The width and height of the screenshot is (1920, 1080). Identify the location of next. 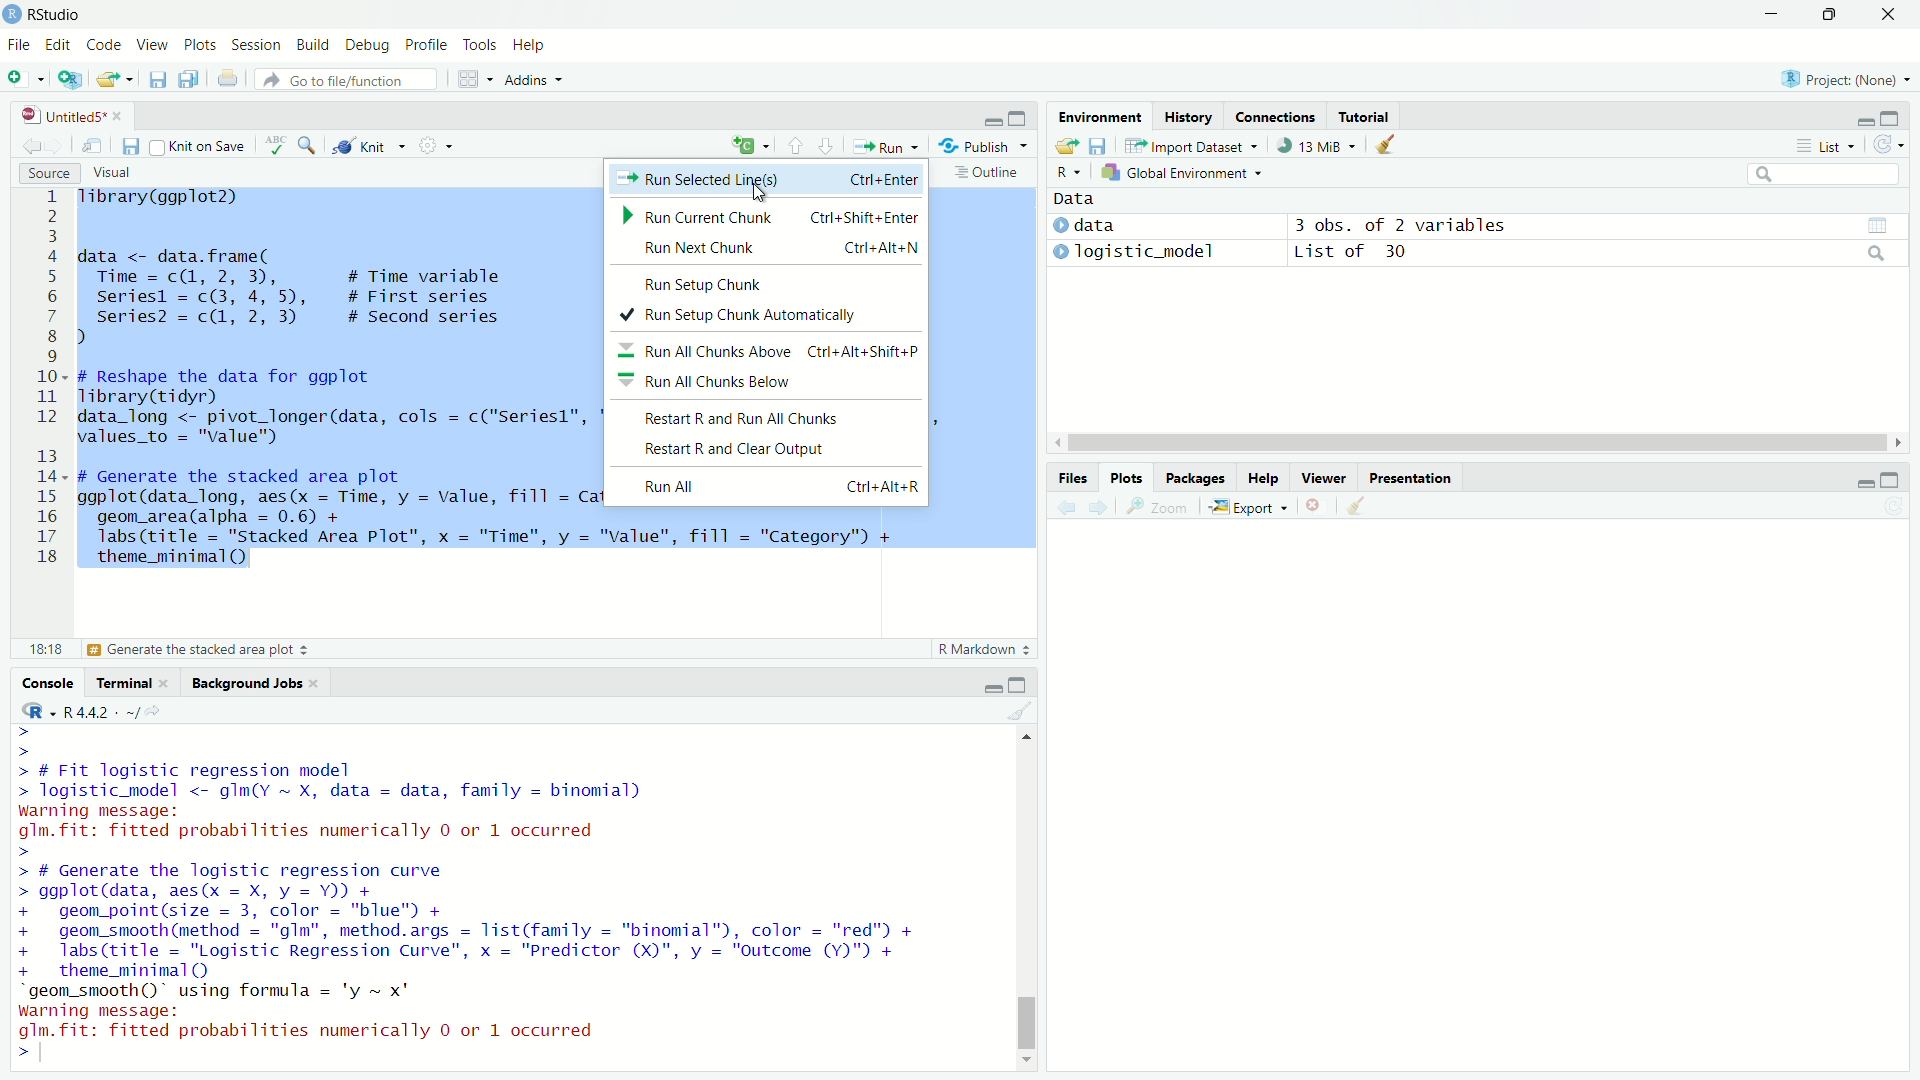
(1100, 511).